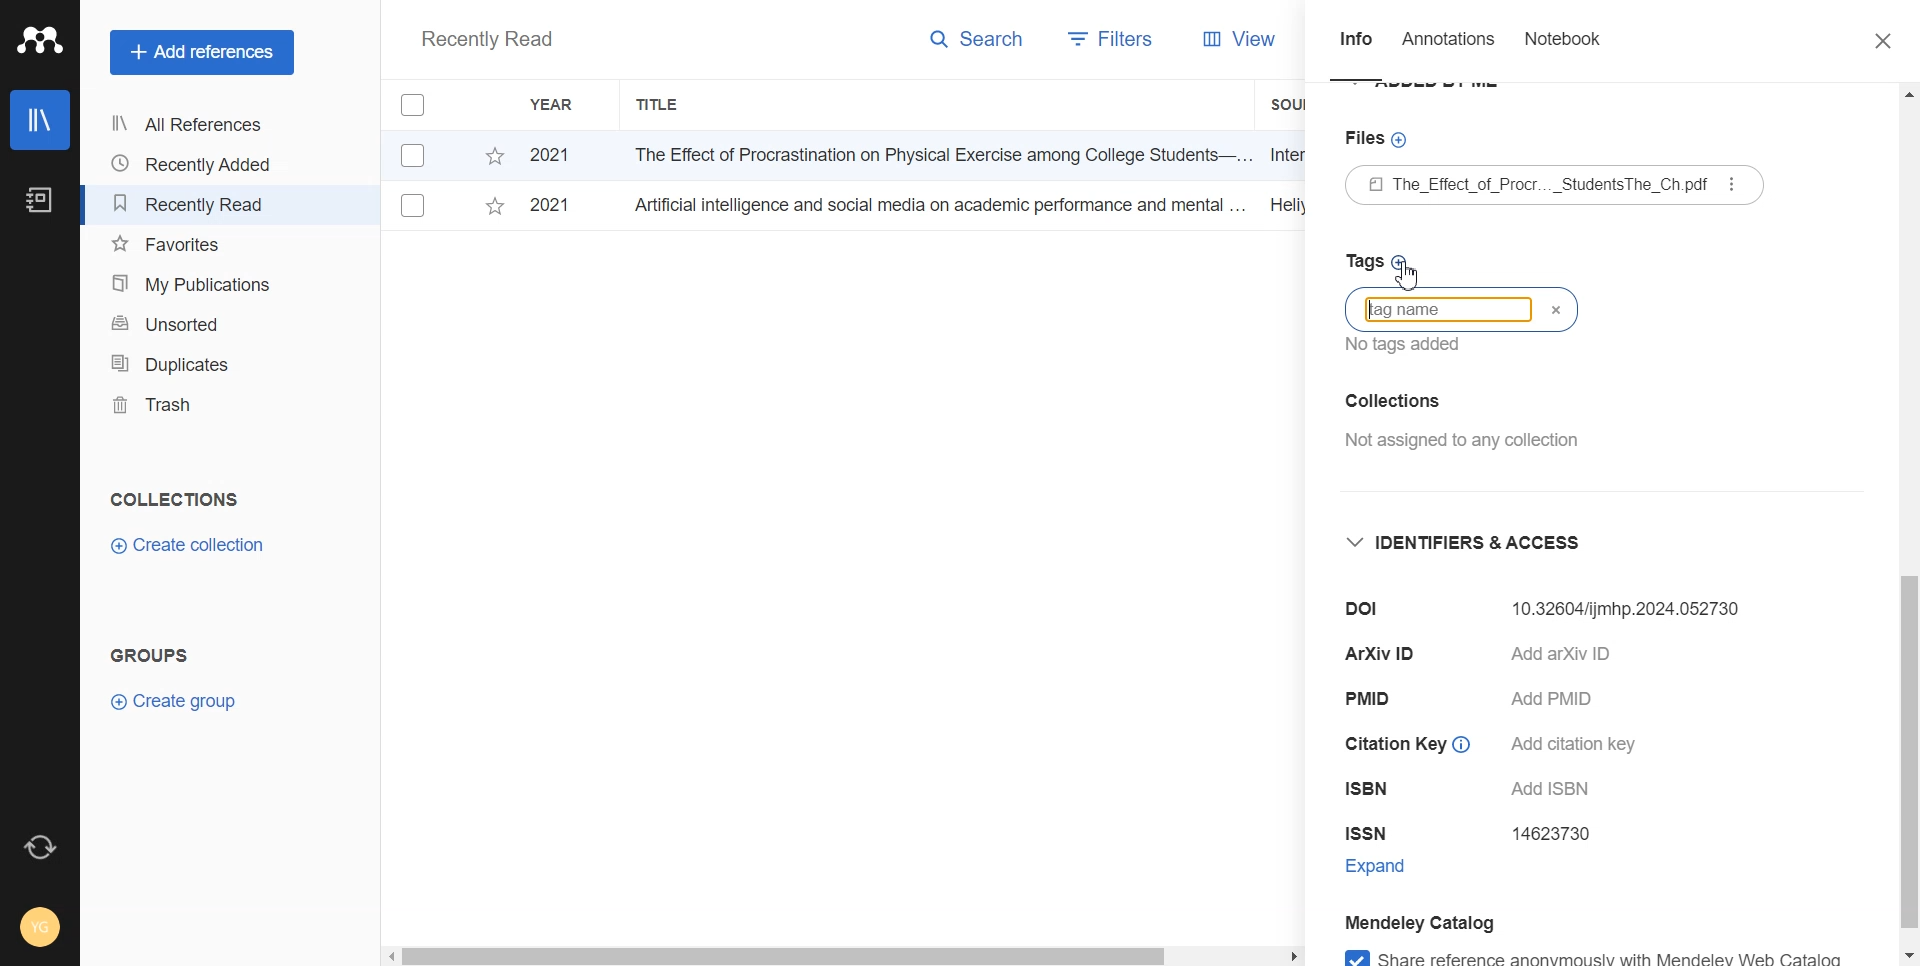 The width and height of the screenshot is (1920, 966). I want to click on Logo, so click(40, 40).